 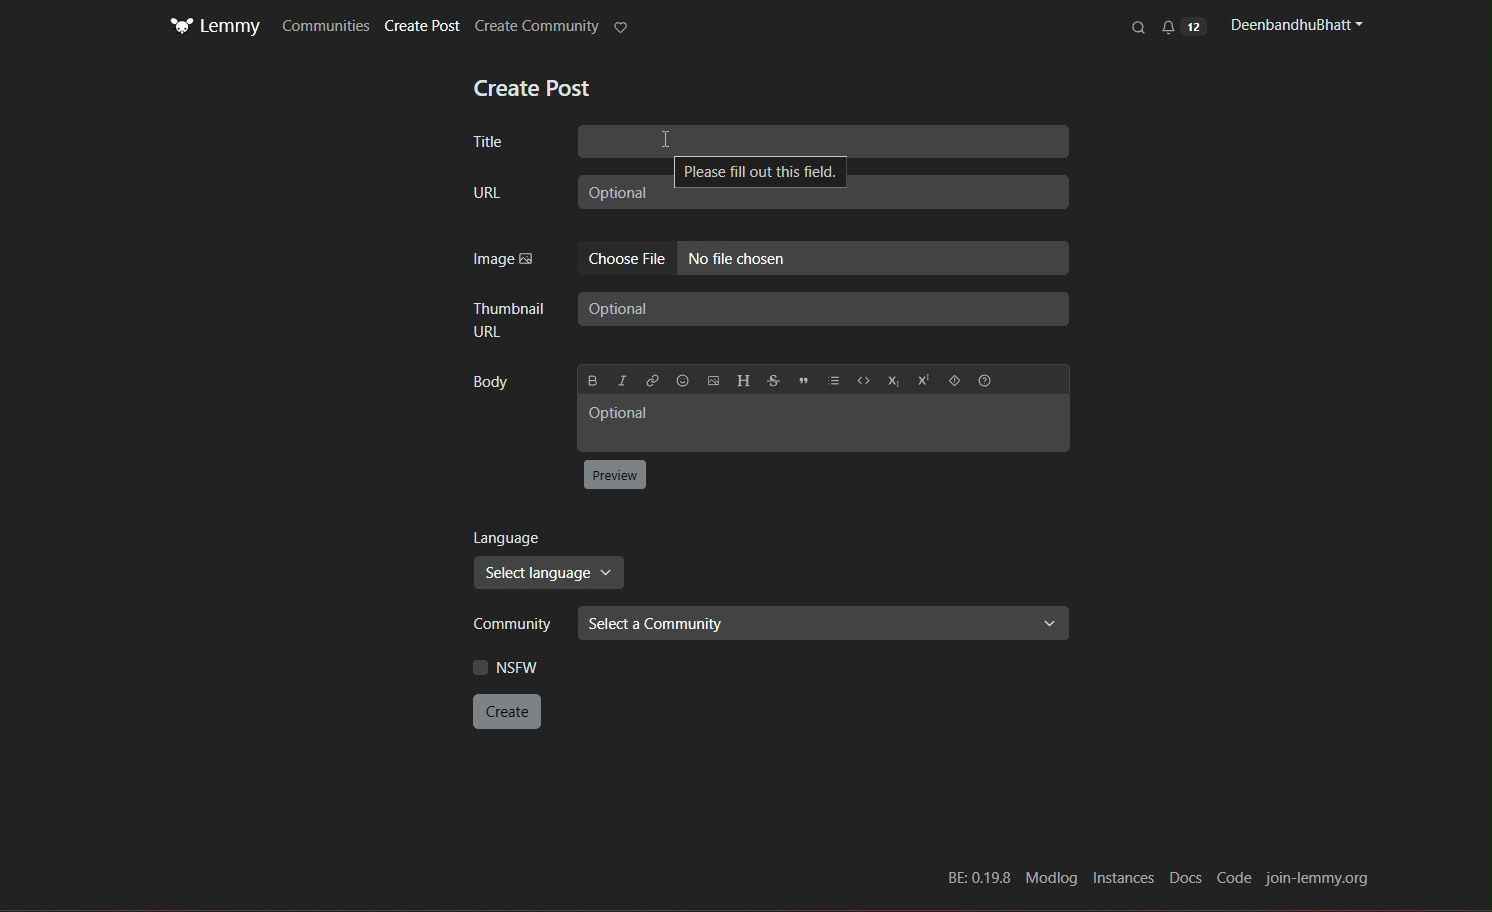 What do you see at coordinates (800, 380) in the screenshot?
I see `Quote` at bounding box center [800, 380].